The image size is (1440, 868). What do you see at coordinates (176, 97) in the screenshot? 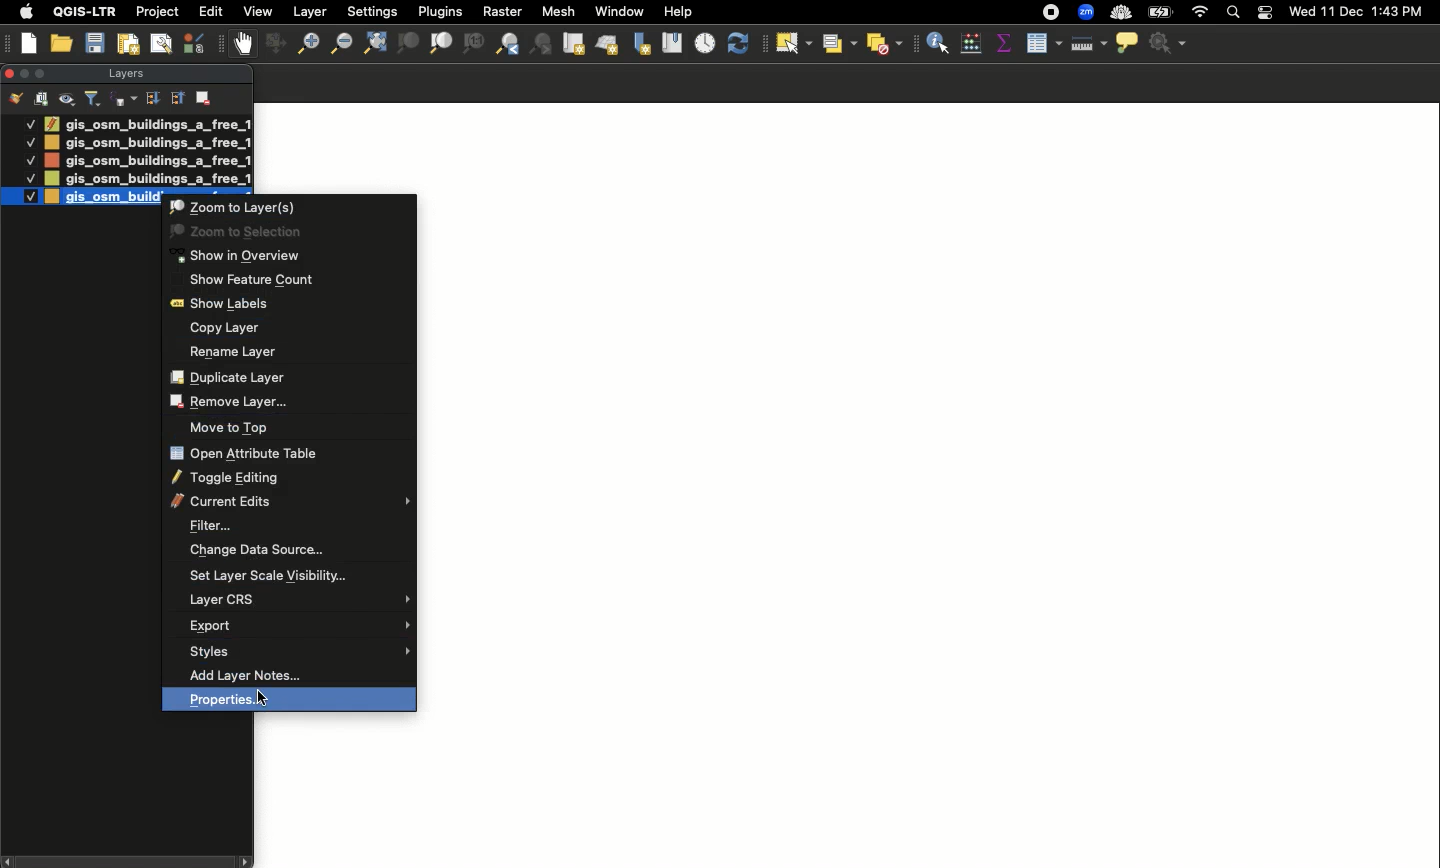
I see `Sort ascending` at bounding box center [176, 97].